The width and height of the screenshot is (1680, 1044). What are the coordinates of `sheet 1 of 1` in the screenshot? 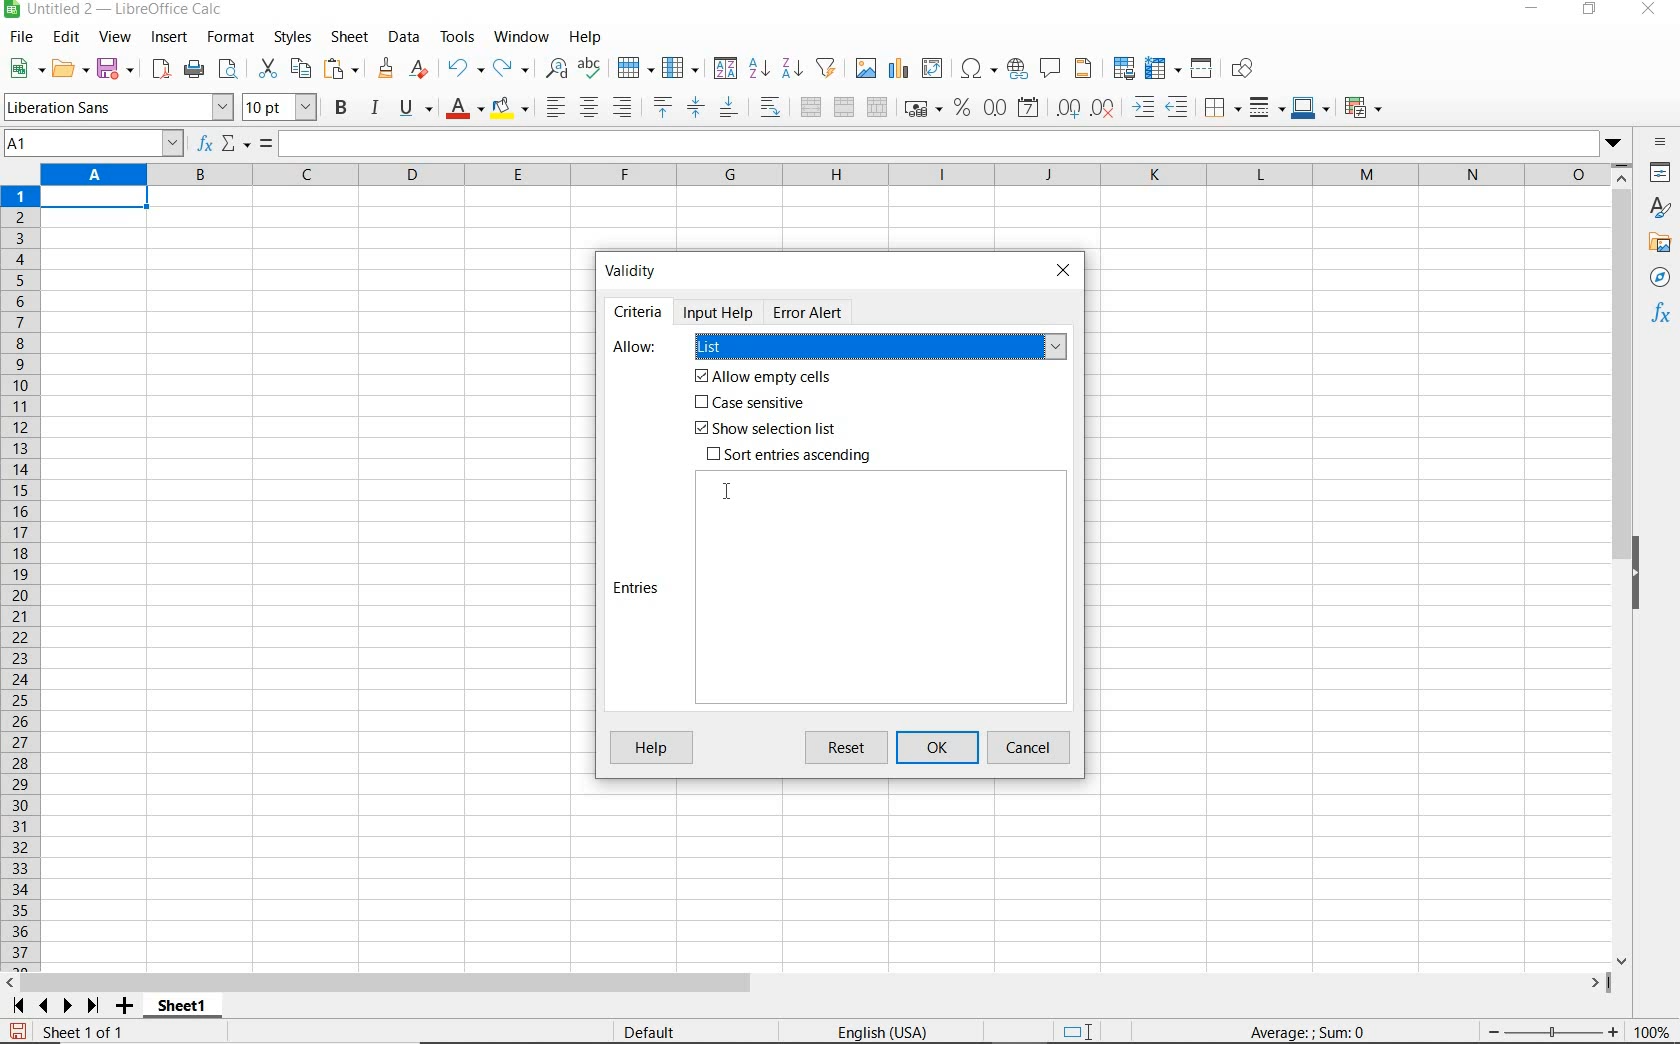 It's located at (90, 1033).